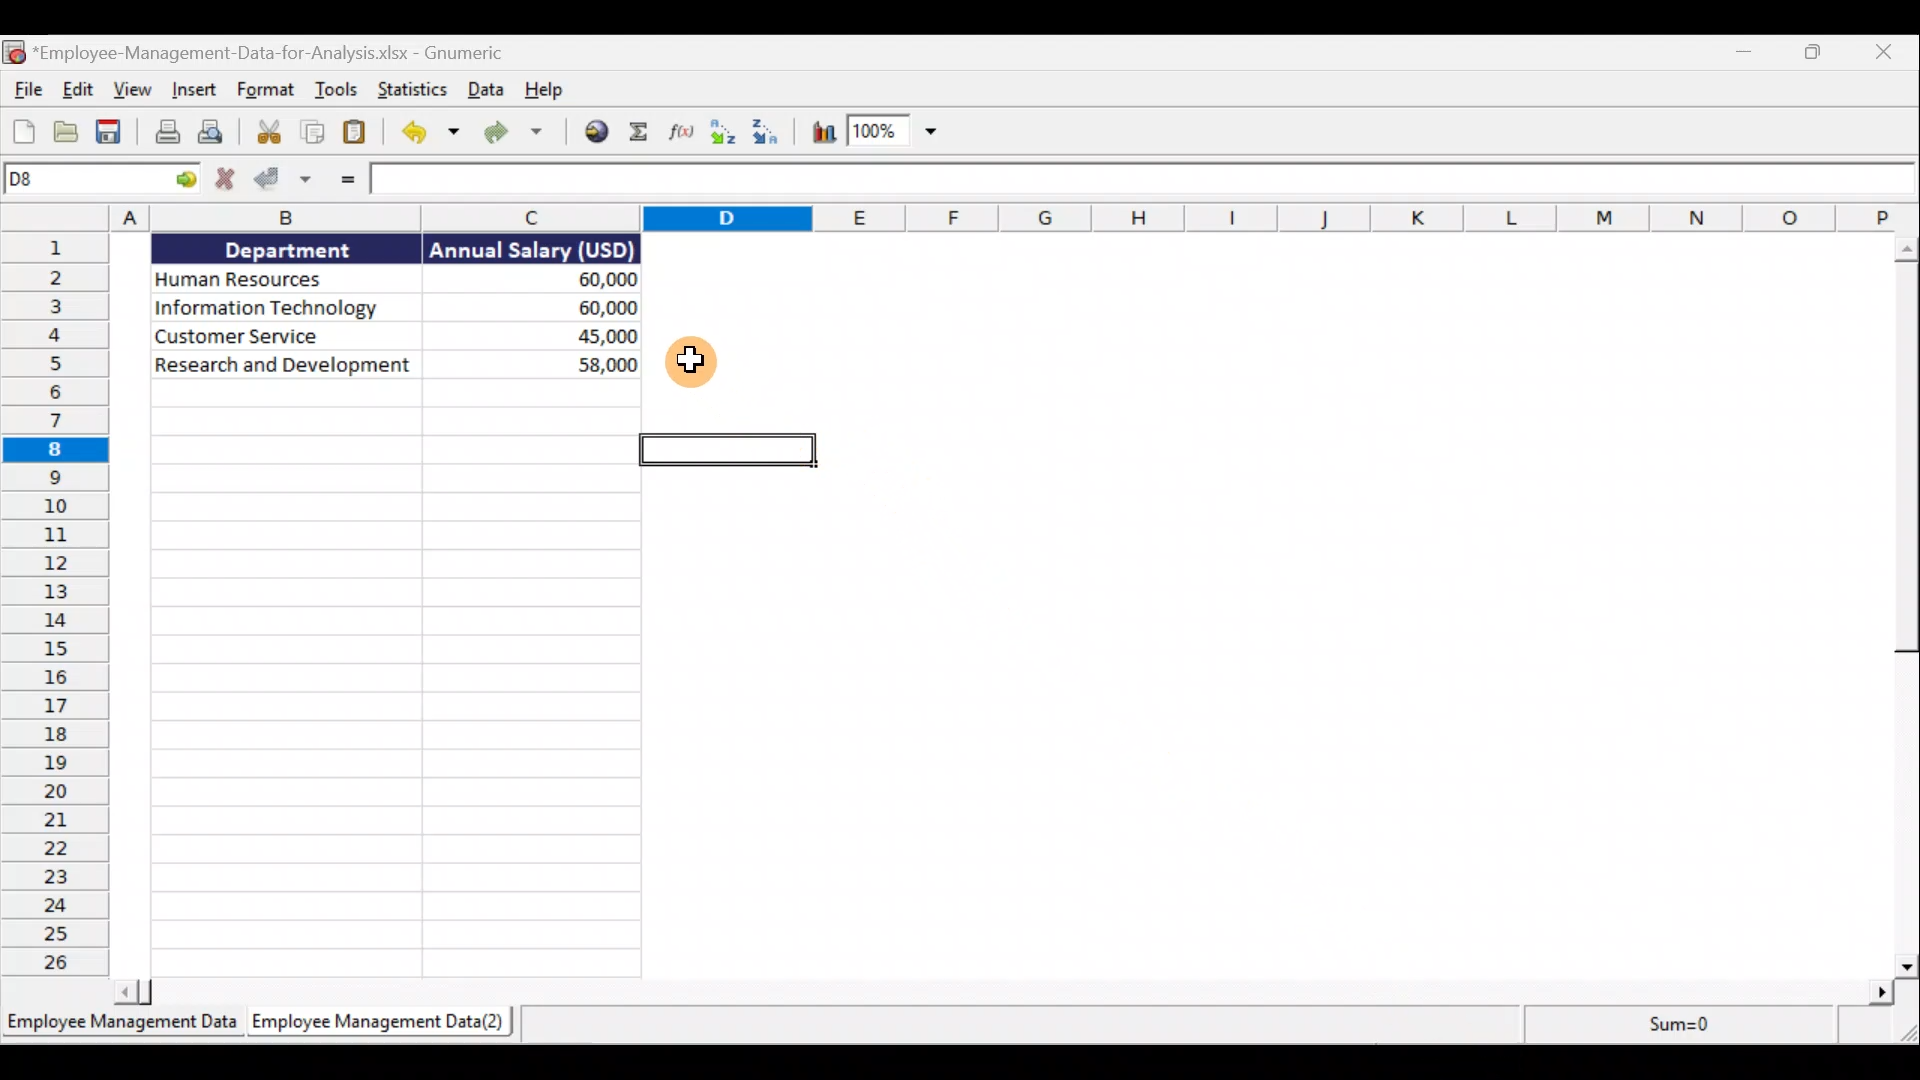  I want to click on Edit a function in the current cell, so click(682, 134).